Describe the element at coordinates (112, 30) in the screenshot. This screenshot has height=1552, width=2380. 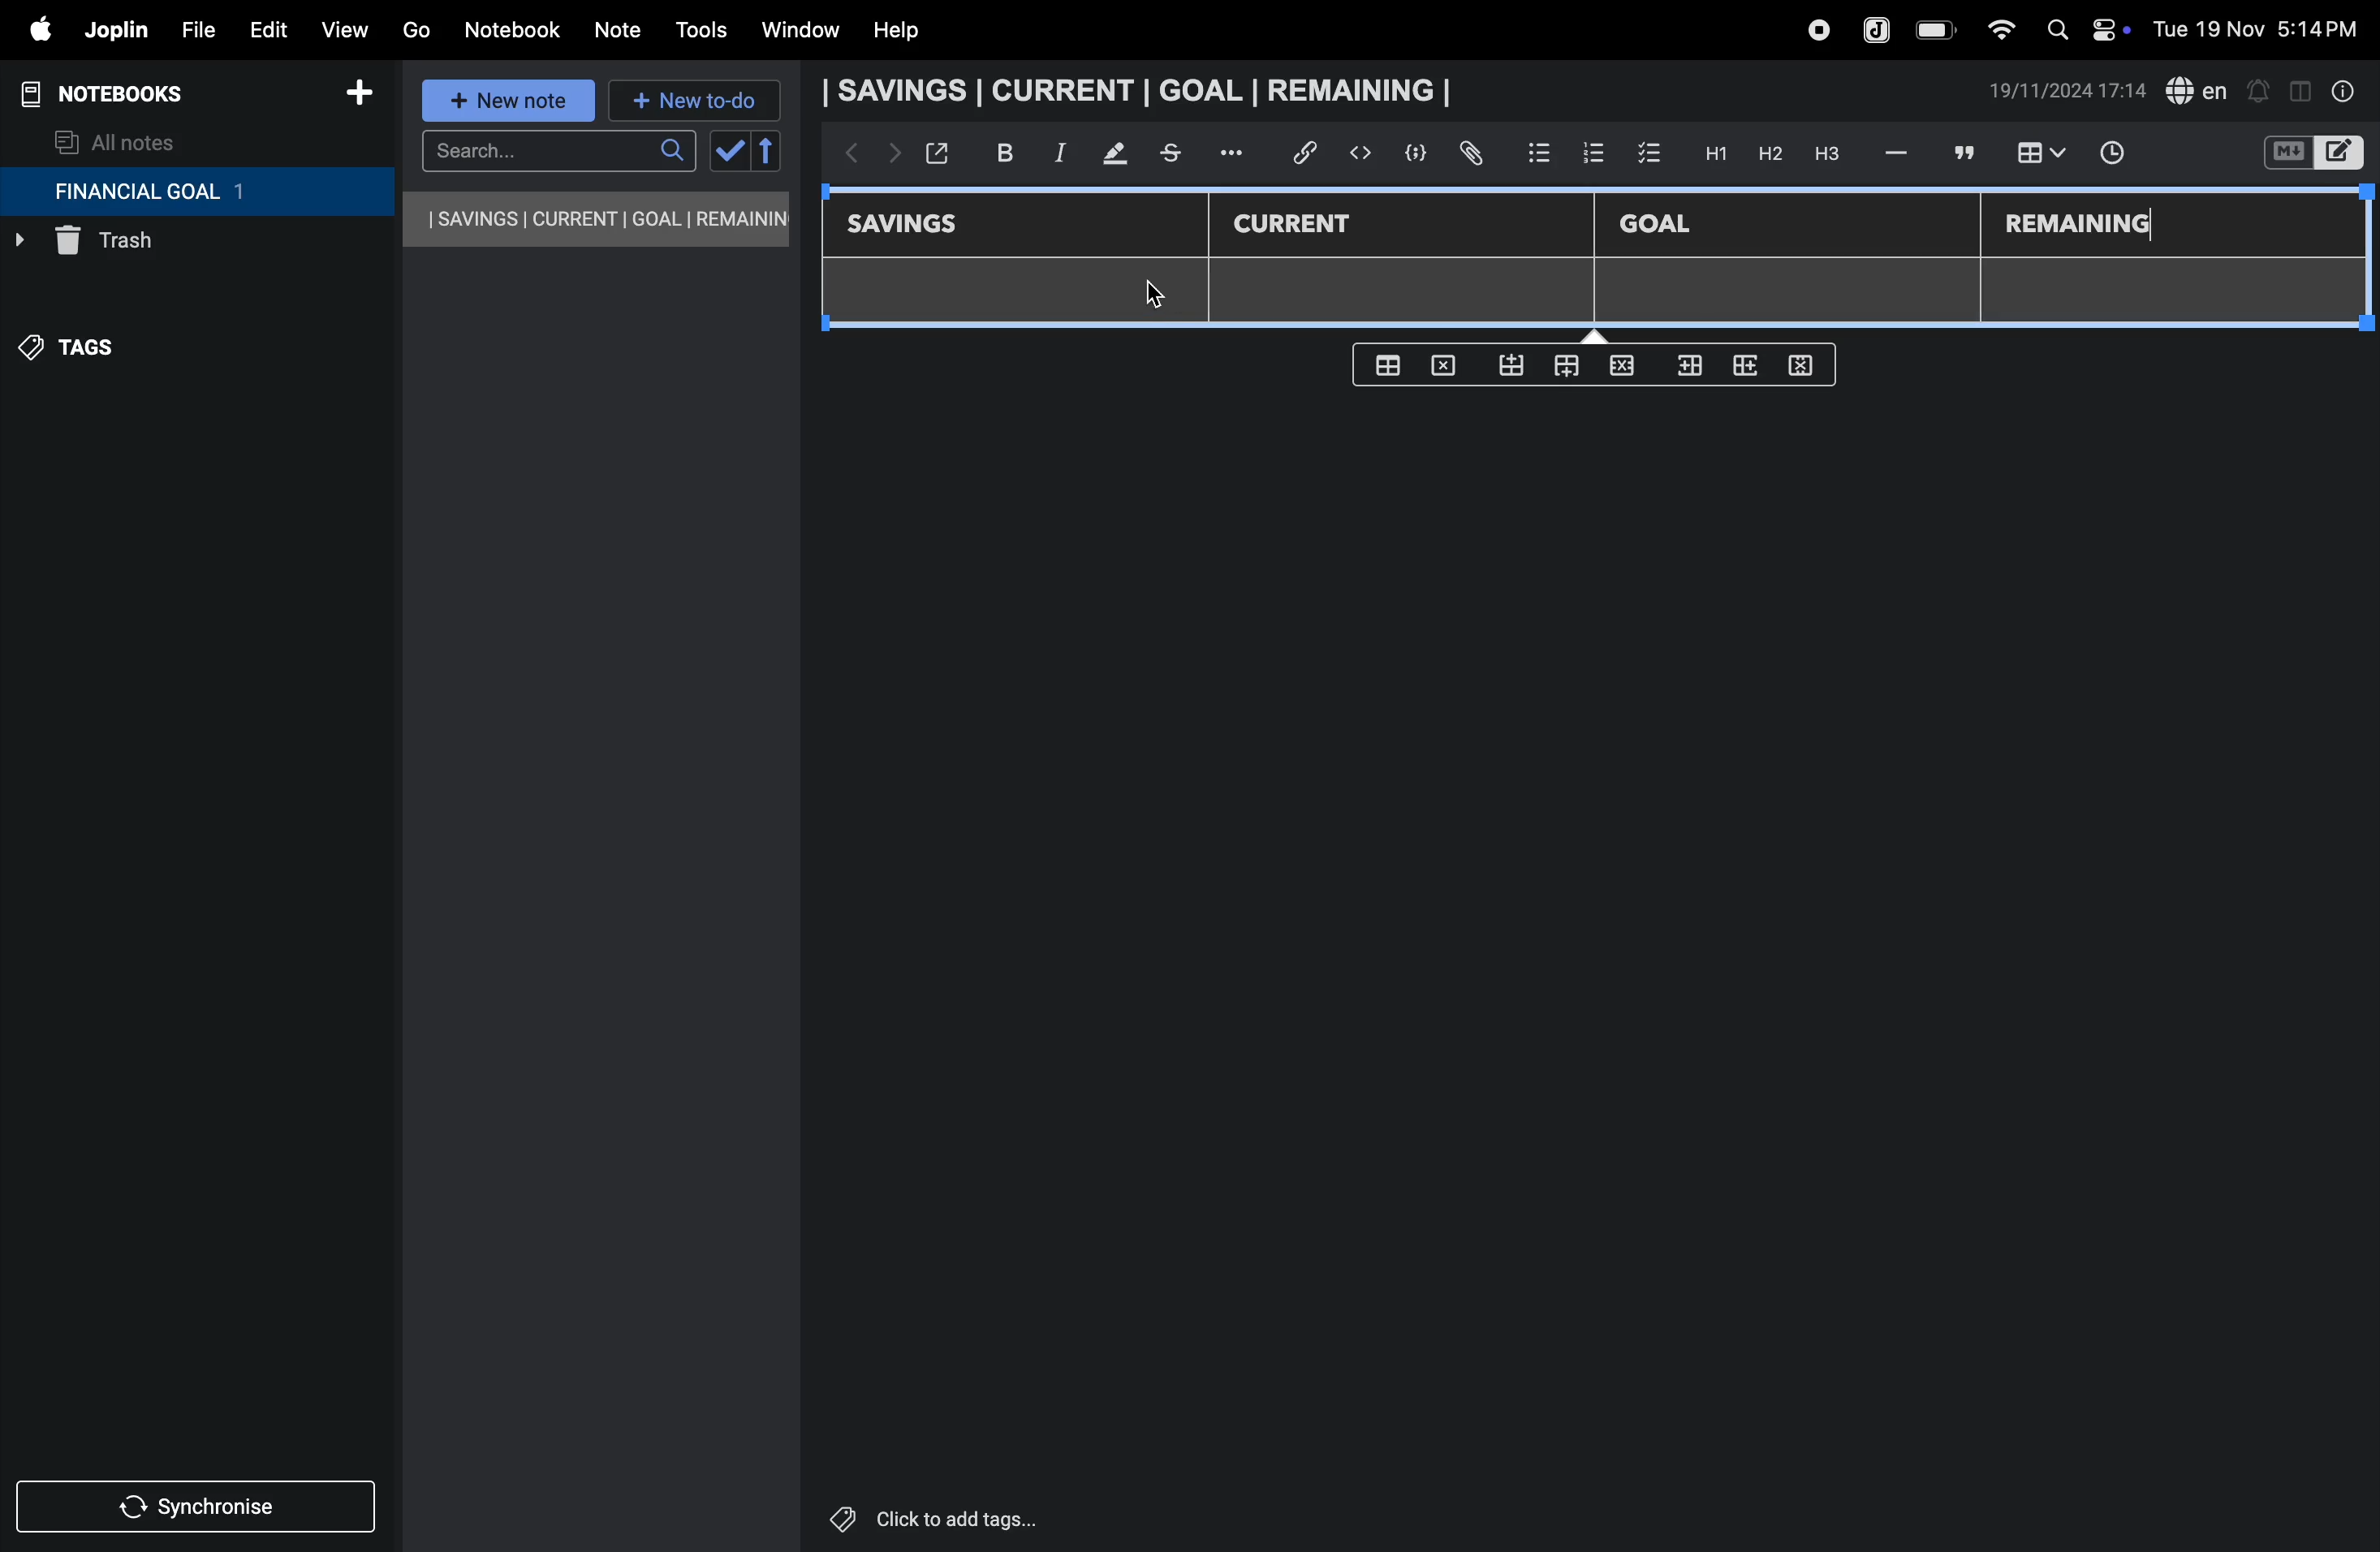
I see `joplin menu` at that location.